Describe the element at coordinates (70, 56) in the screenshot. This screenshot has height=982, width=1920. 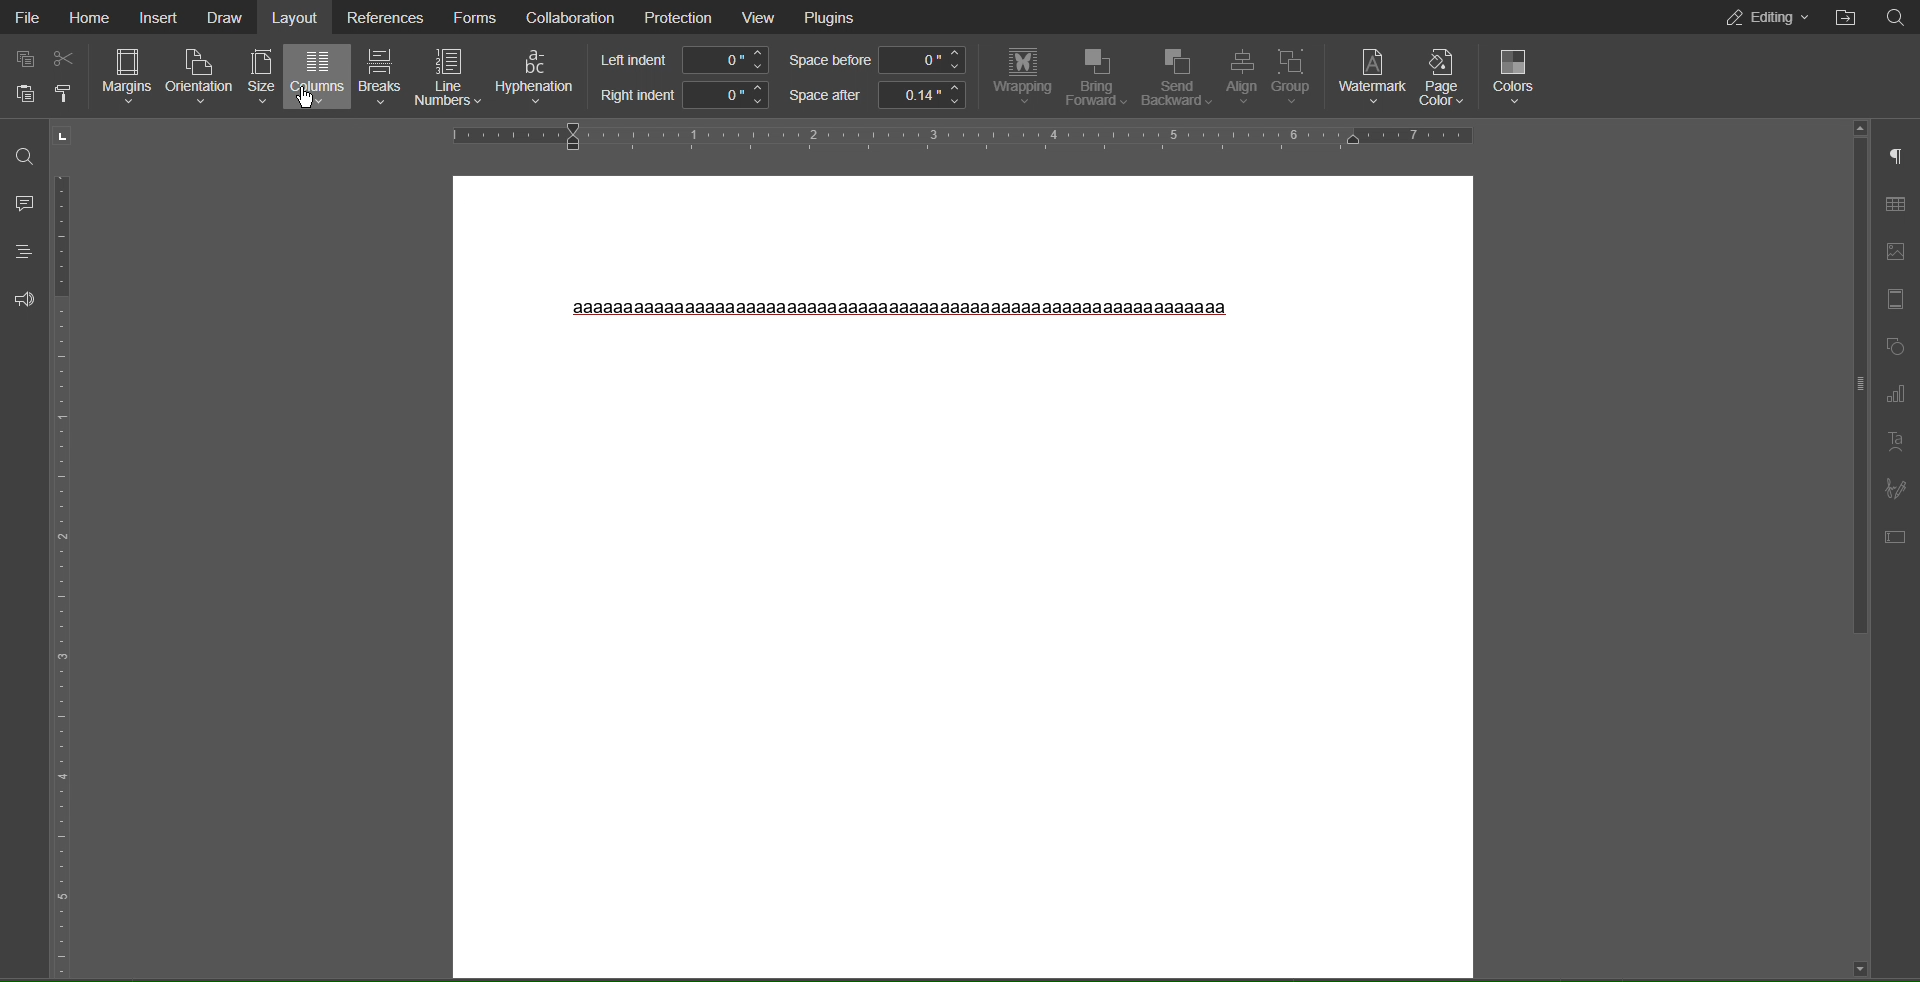
I see `cut` at that location.